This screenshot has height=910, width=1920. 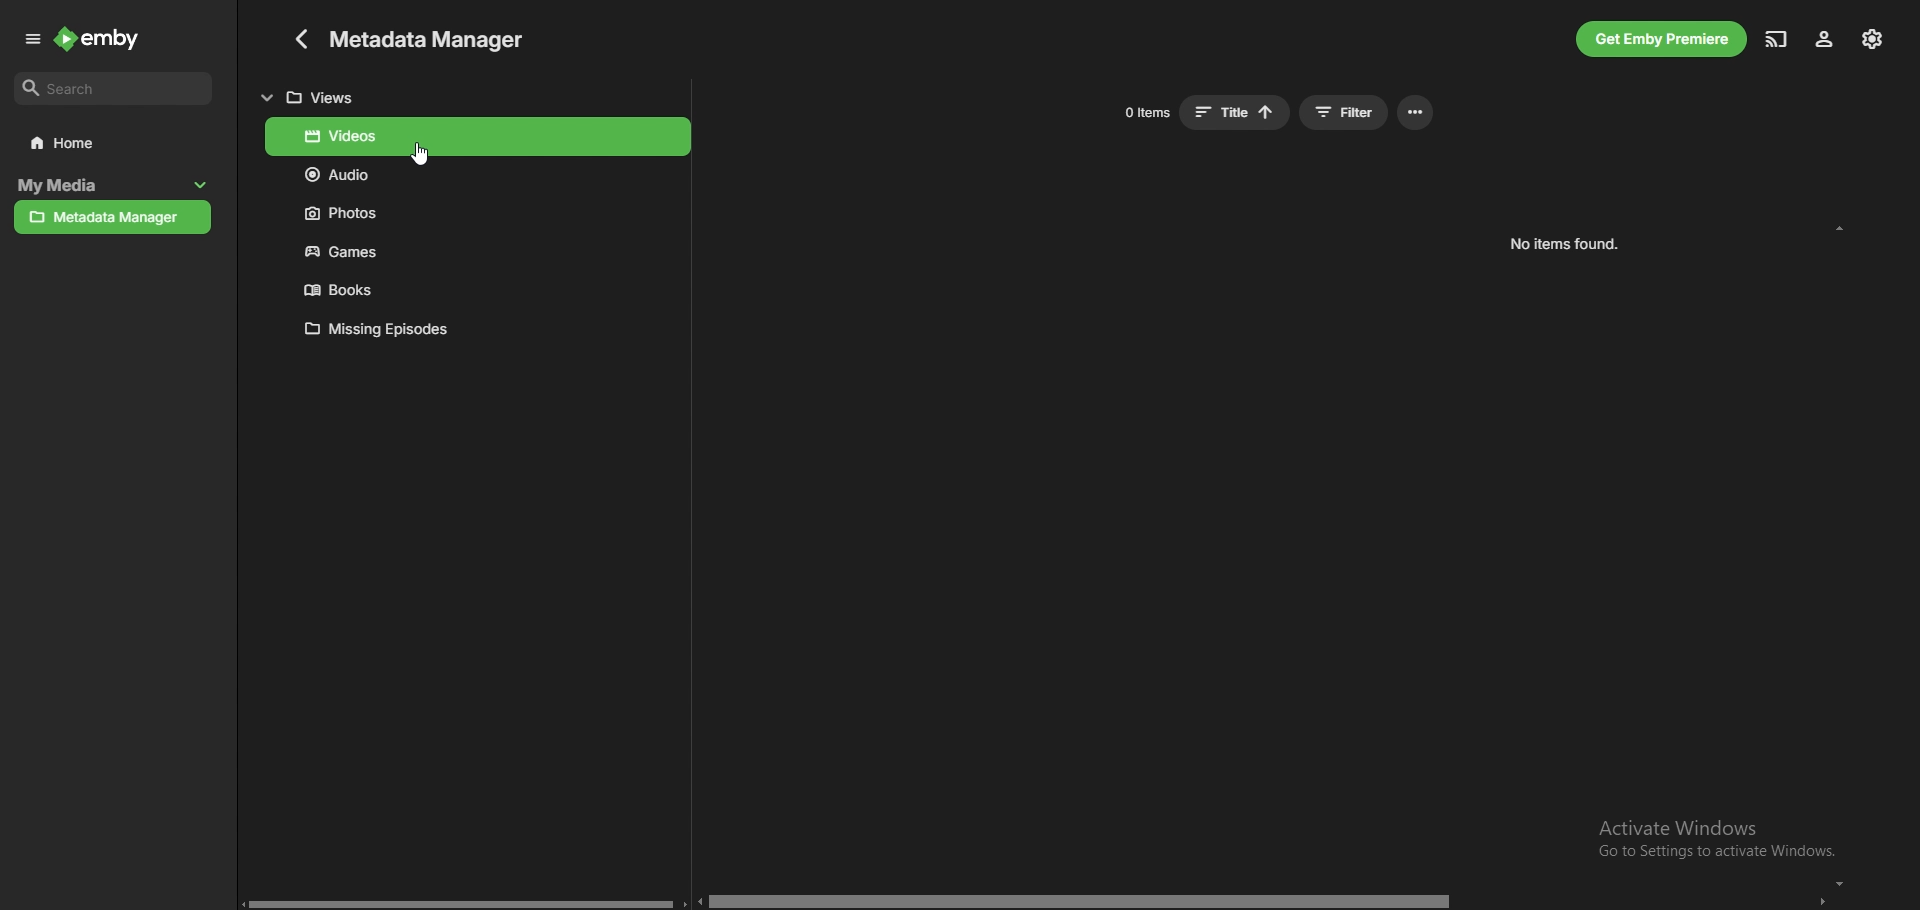 What do you see at coordinates (473, 175) in the screenshot?
I see `audio` at bounding box center [473, 175].